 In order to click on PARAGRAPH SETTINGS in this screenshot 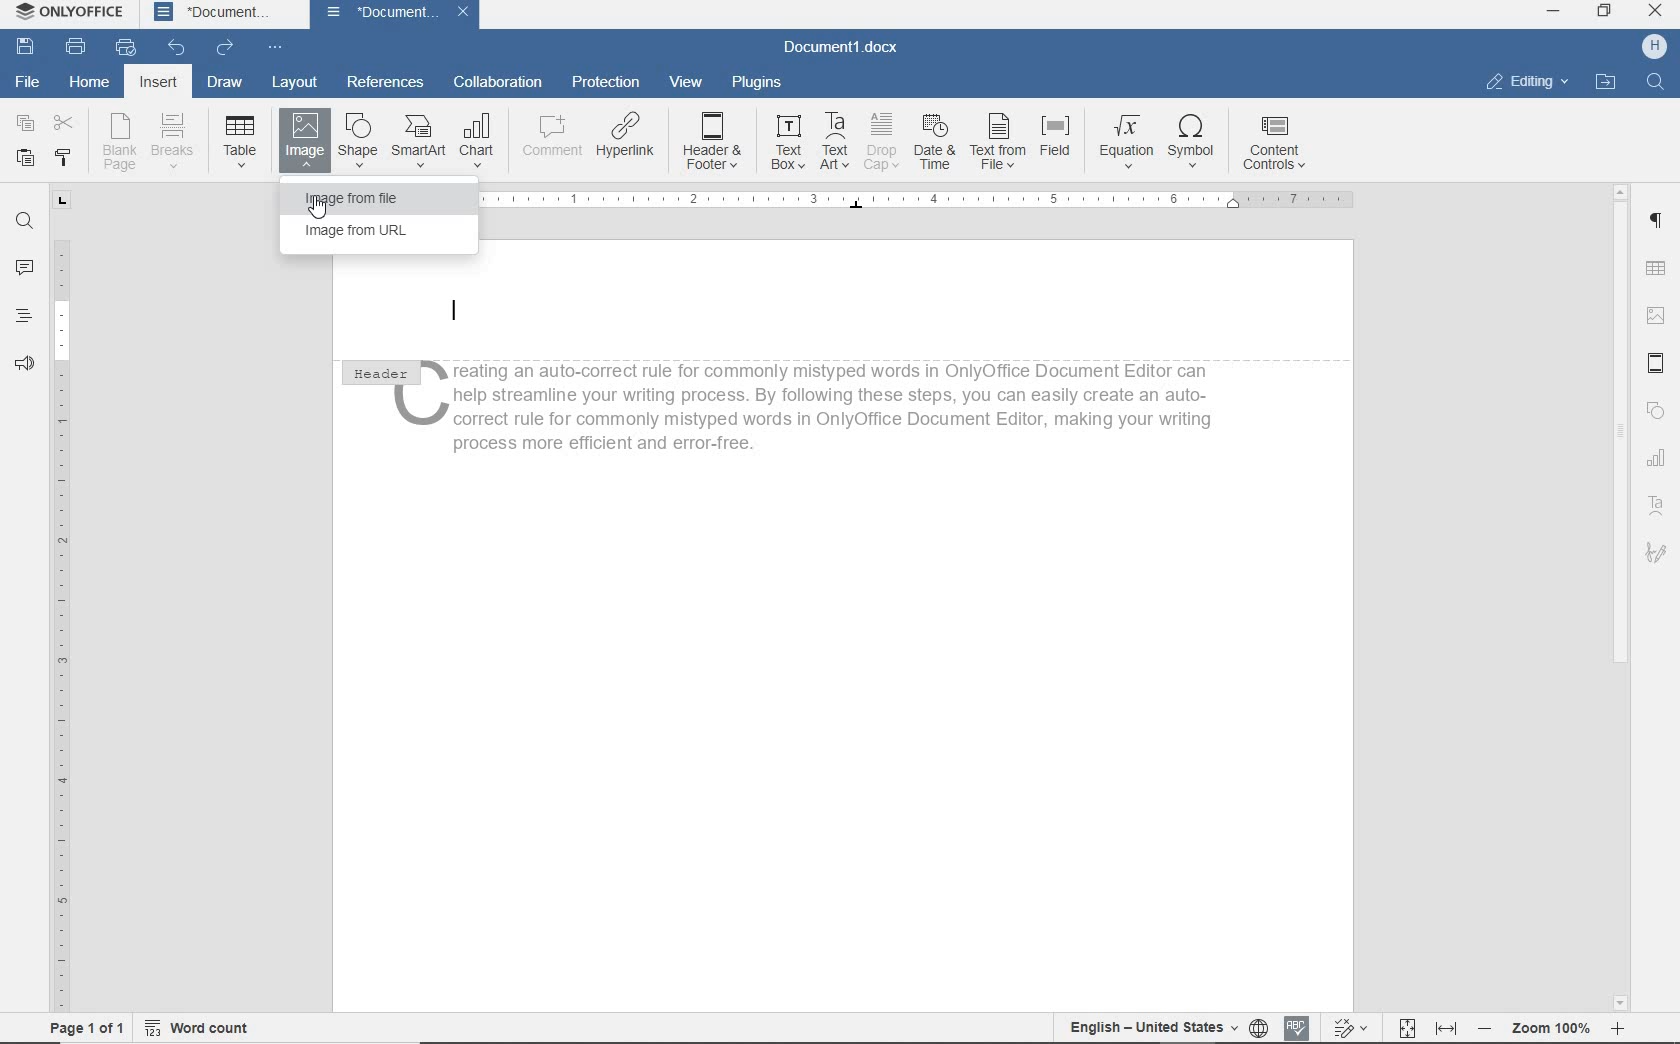, I will do `click(1655, 221)`.